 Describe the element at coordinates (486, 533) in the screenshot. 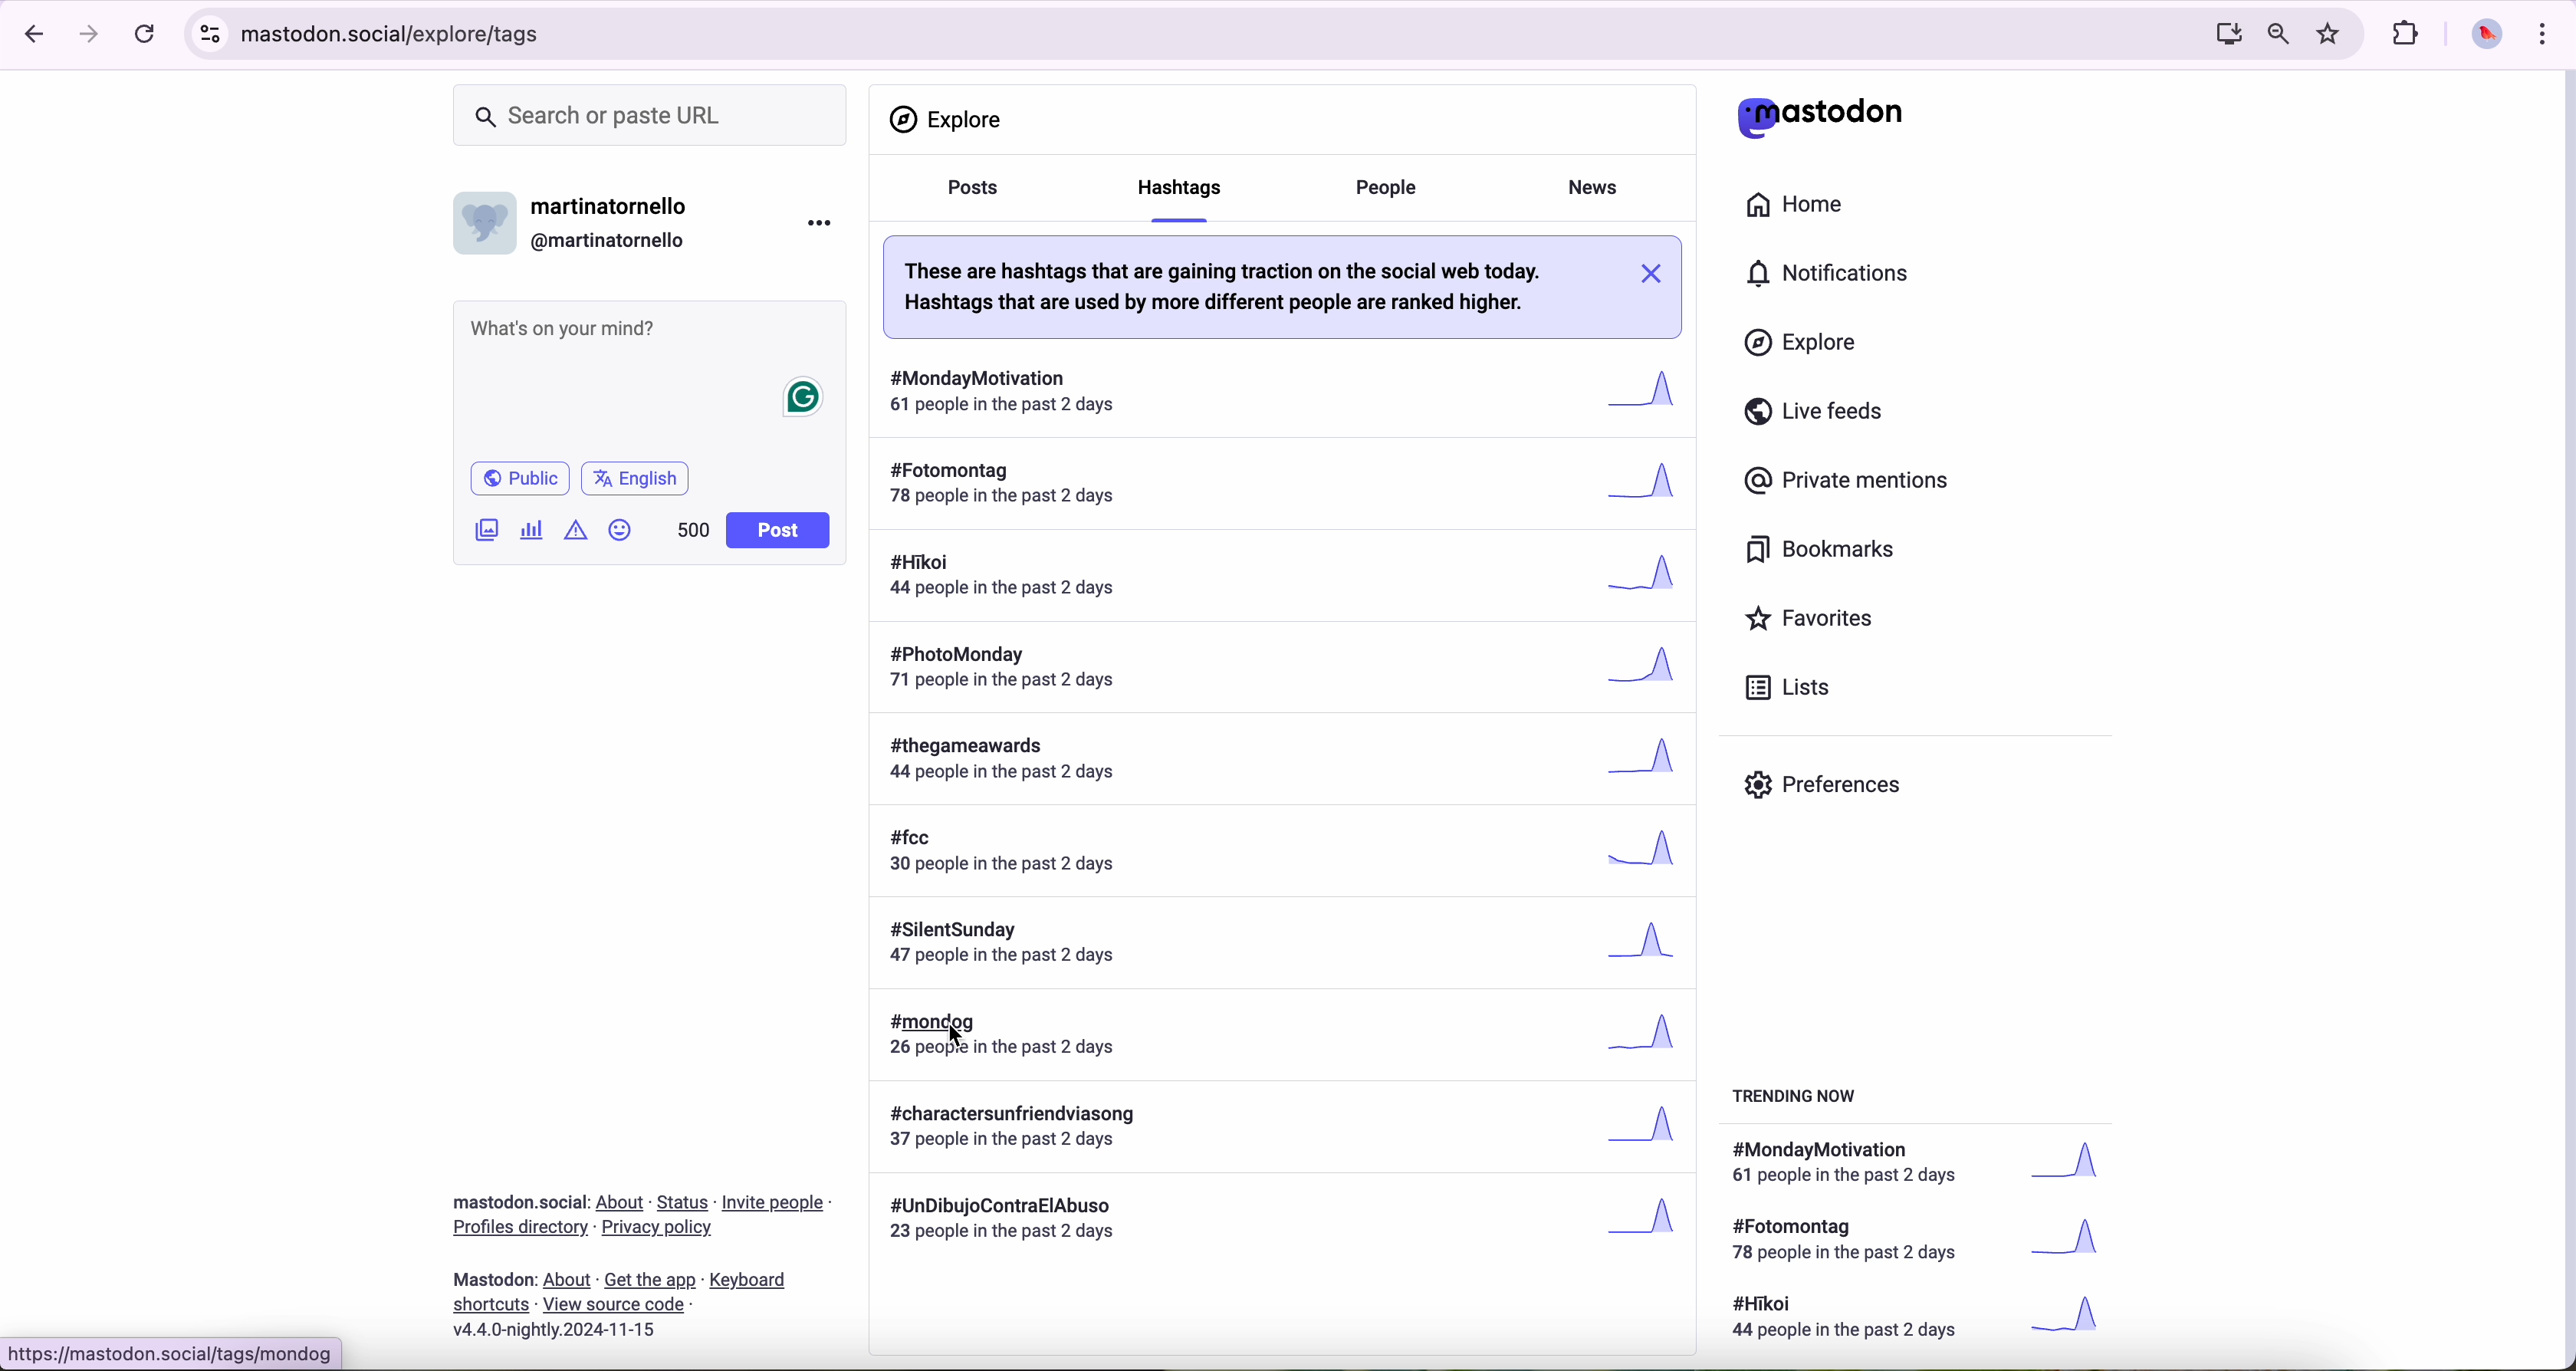

I see `image` at that location.